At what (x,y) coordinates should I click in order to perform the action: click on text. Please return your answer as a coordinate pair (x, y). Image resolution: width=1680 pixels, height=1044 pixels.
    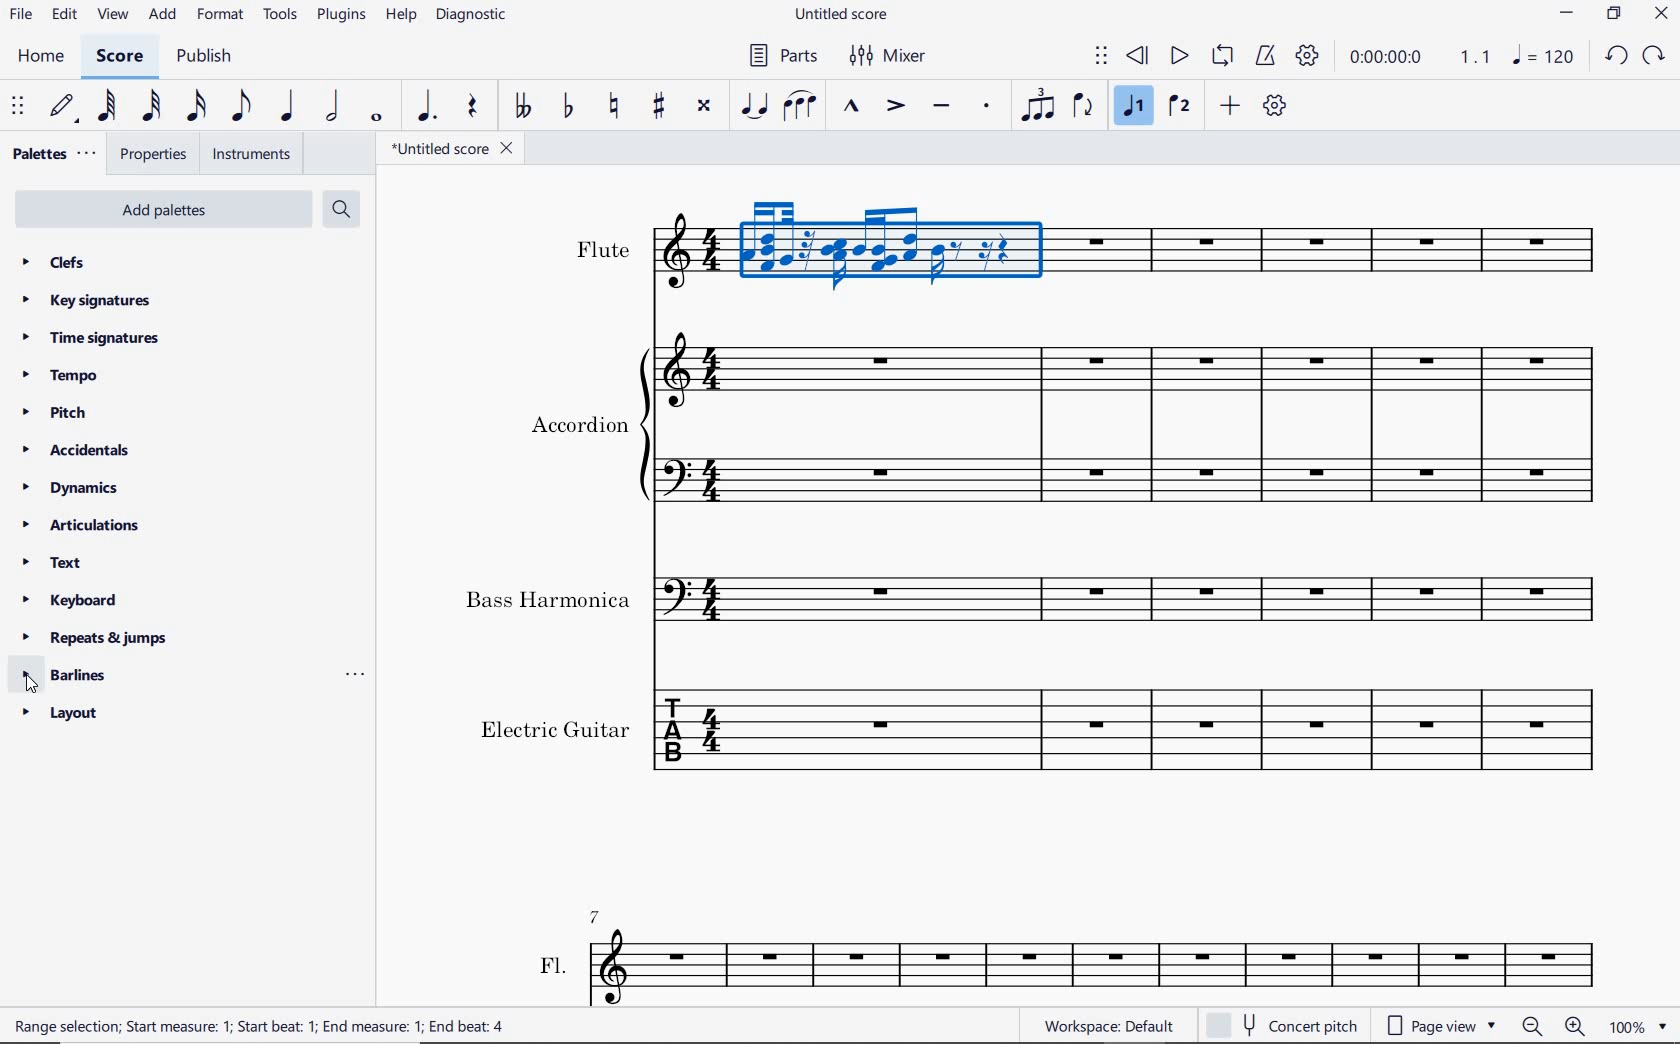
    Looking at the image, I should click on (555, 726).